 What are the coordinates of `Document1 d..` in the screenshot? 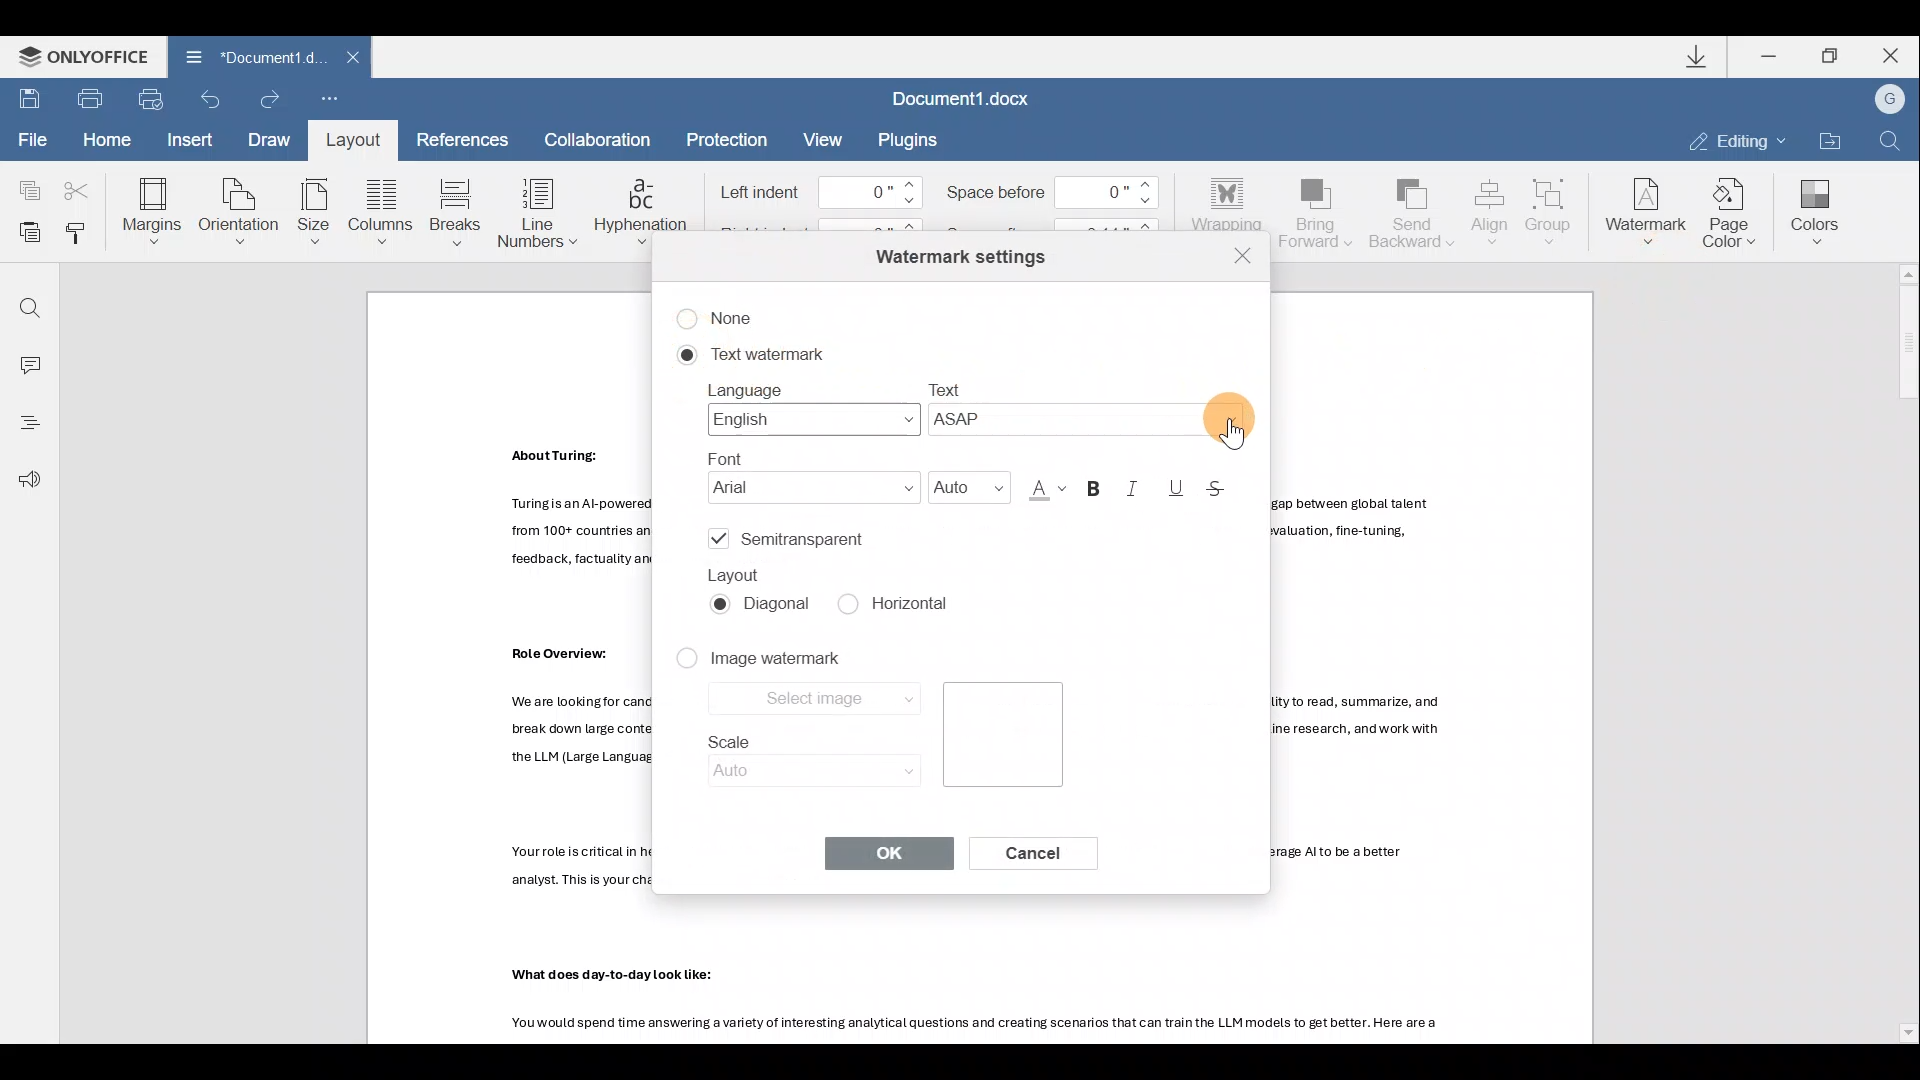 It's located at (247, 55).